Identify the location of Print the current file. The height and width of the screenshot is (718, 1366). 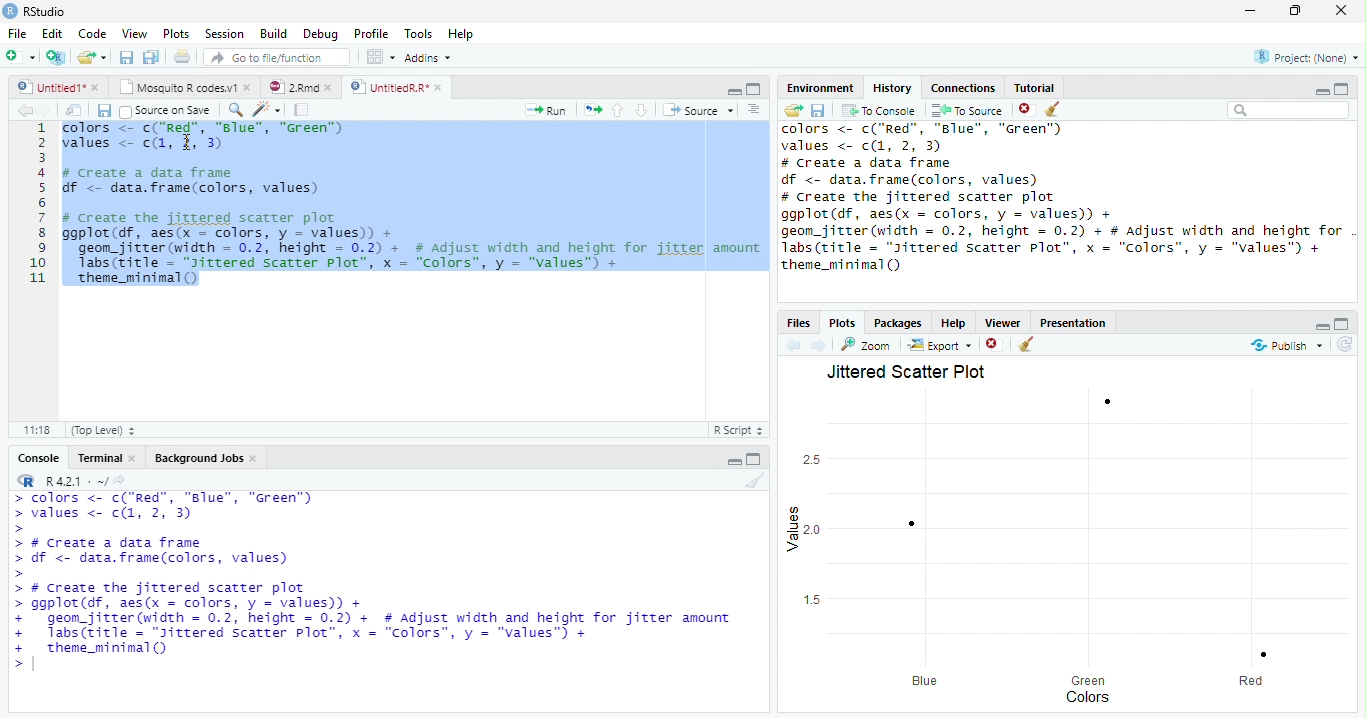
(183, 56).